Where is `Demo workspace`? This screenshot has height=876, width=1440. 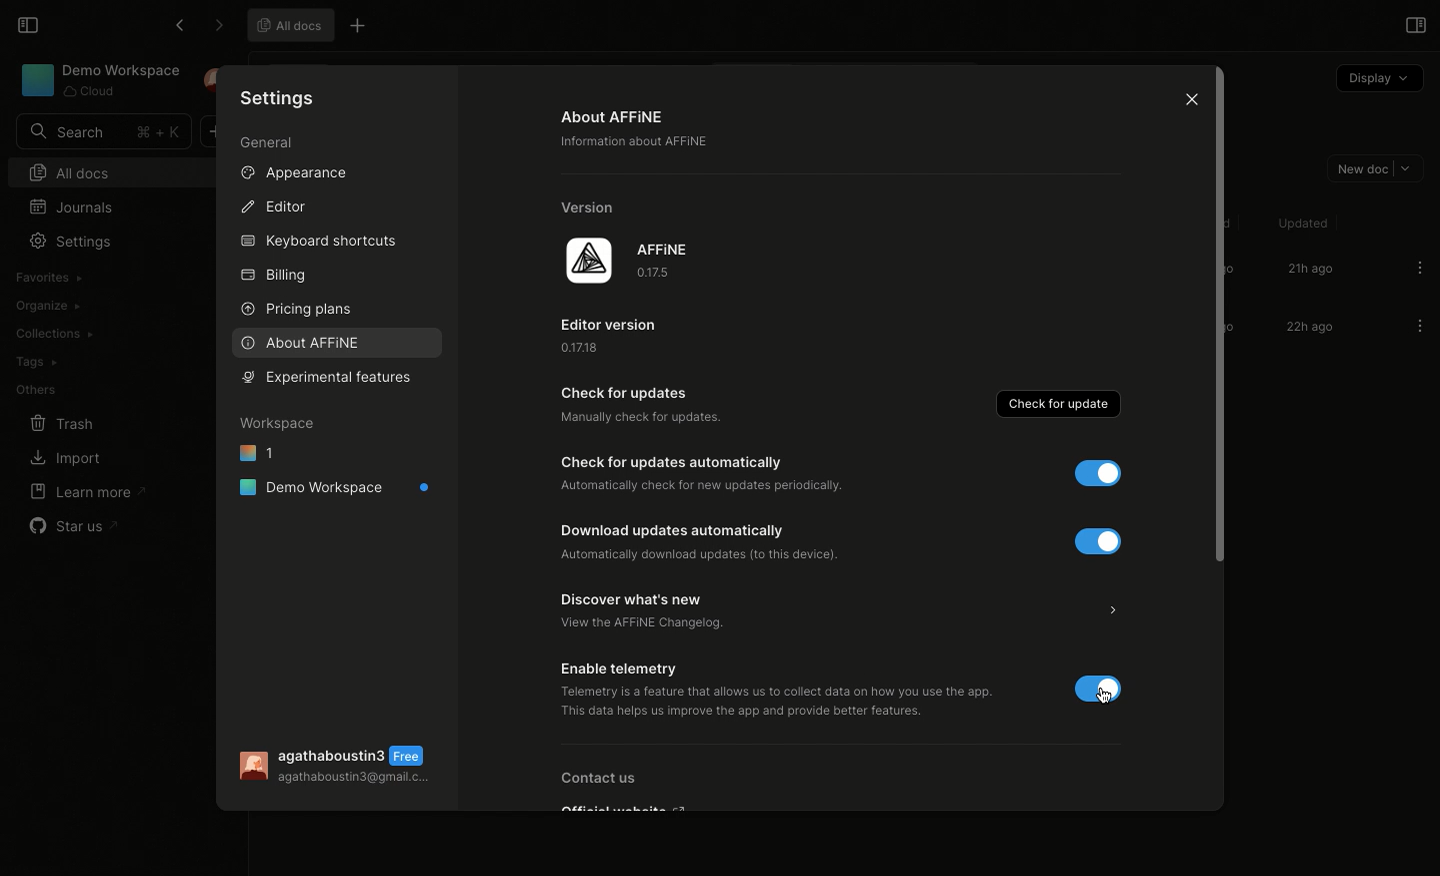 Demo workspace is located at coordinates (336, 487).